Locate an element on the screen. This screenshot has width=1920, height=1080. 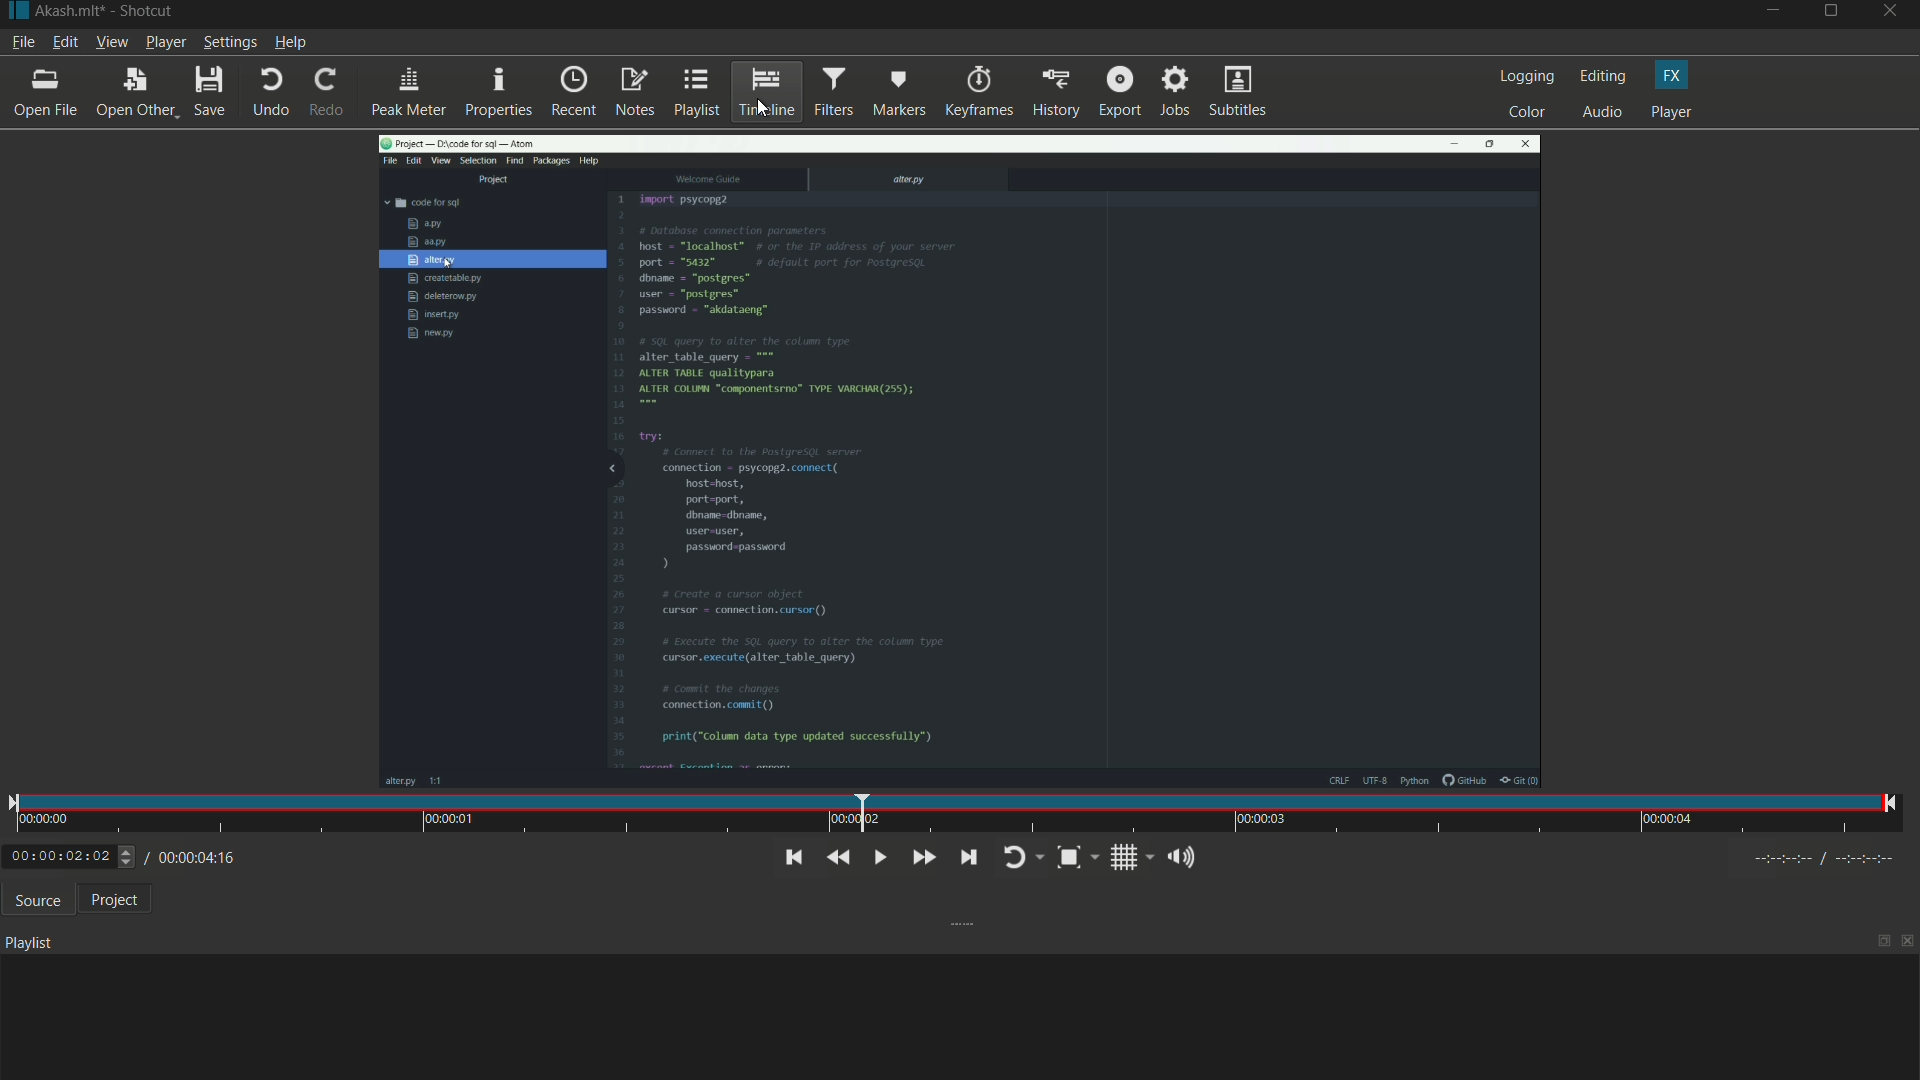
open other is located at coordinates (131, 93).